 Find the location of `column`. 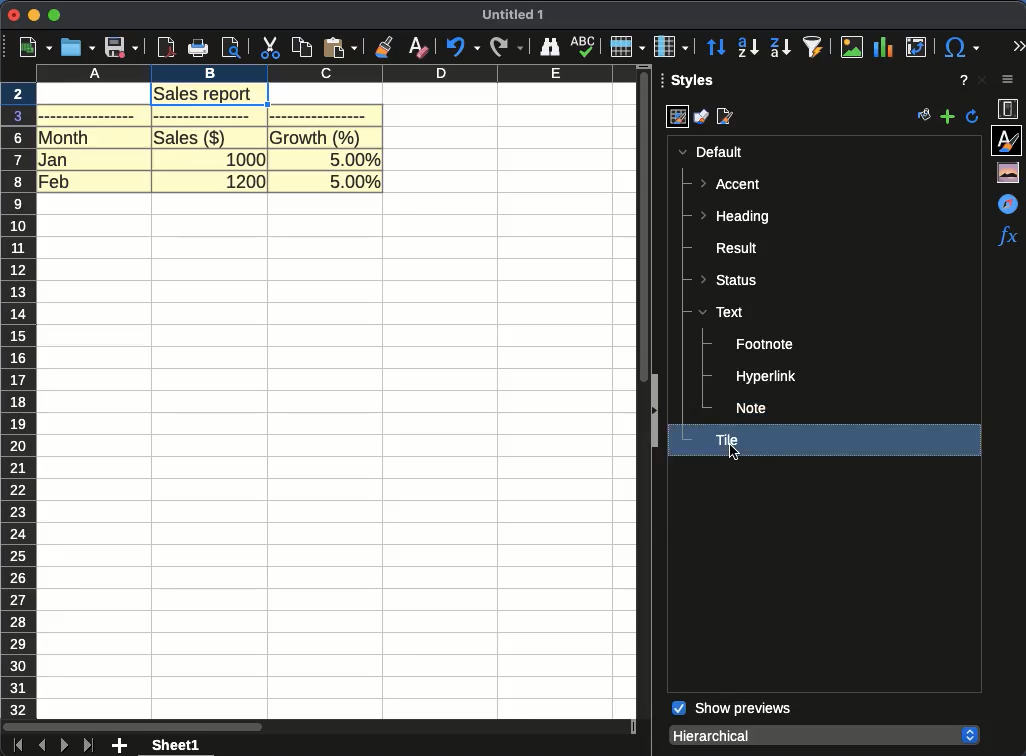

column is located at coordinates (338, 75).